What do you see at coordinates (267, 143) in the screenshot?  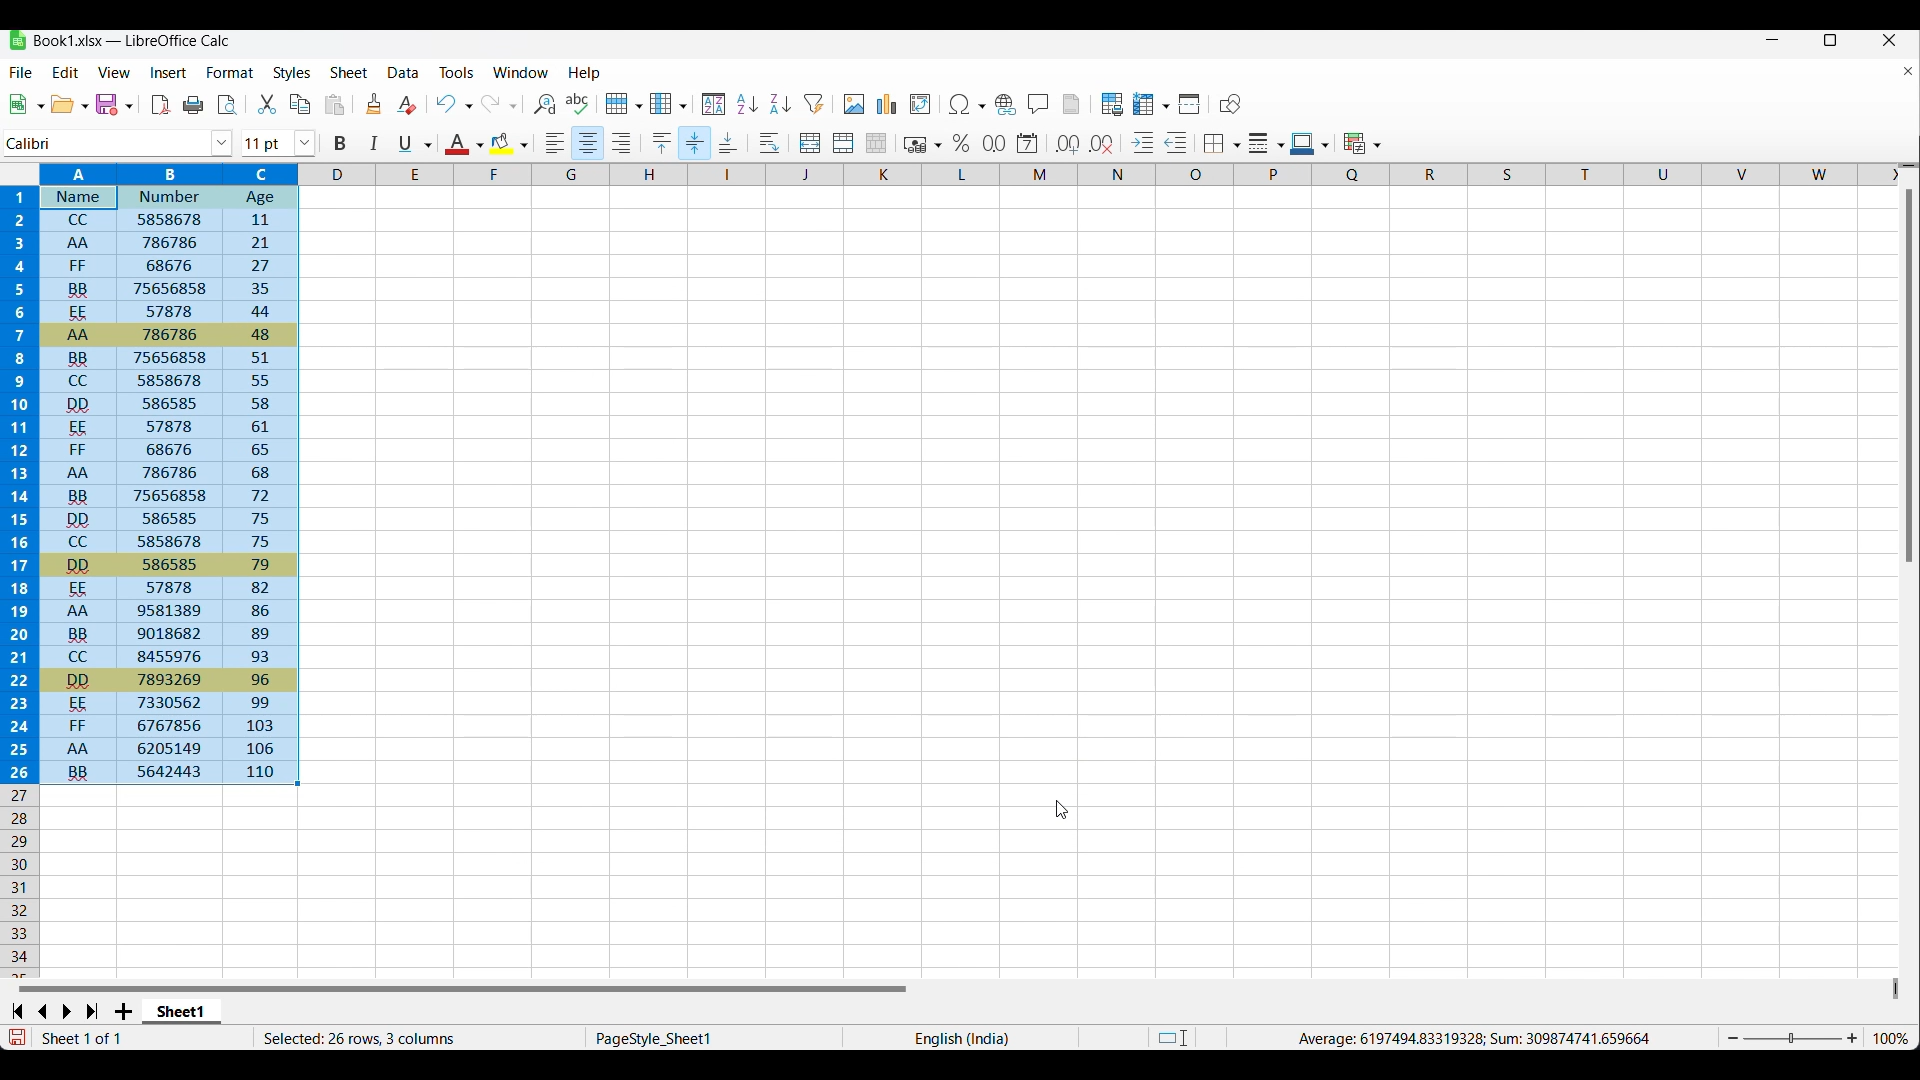 I see `Input font size` at bounding box center [267, 143].